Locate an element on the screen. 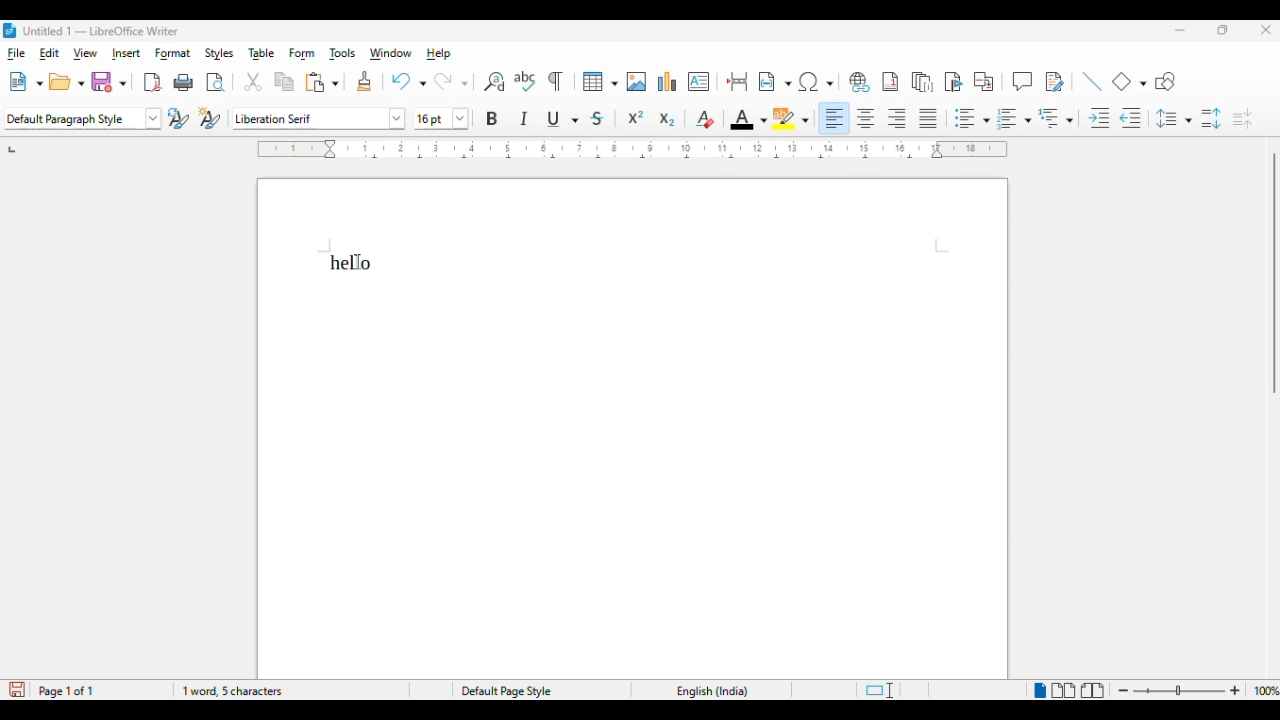 The width and height of the screenshot is (1280, 720). font color is located at coordinates (749, 120).